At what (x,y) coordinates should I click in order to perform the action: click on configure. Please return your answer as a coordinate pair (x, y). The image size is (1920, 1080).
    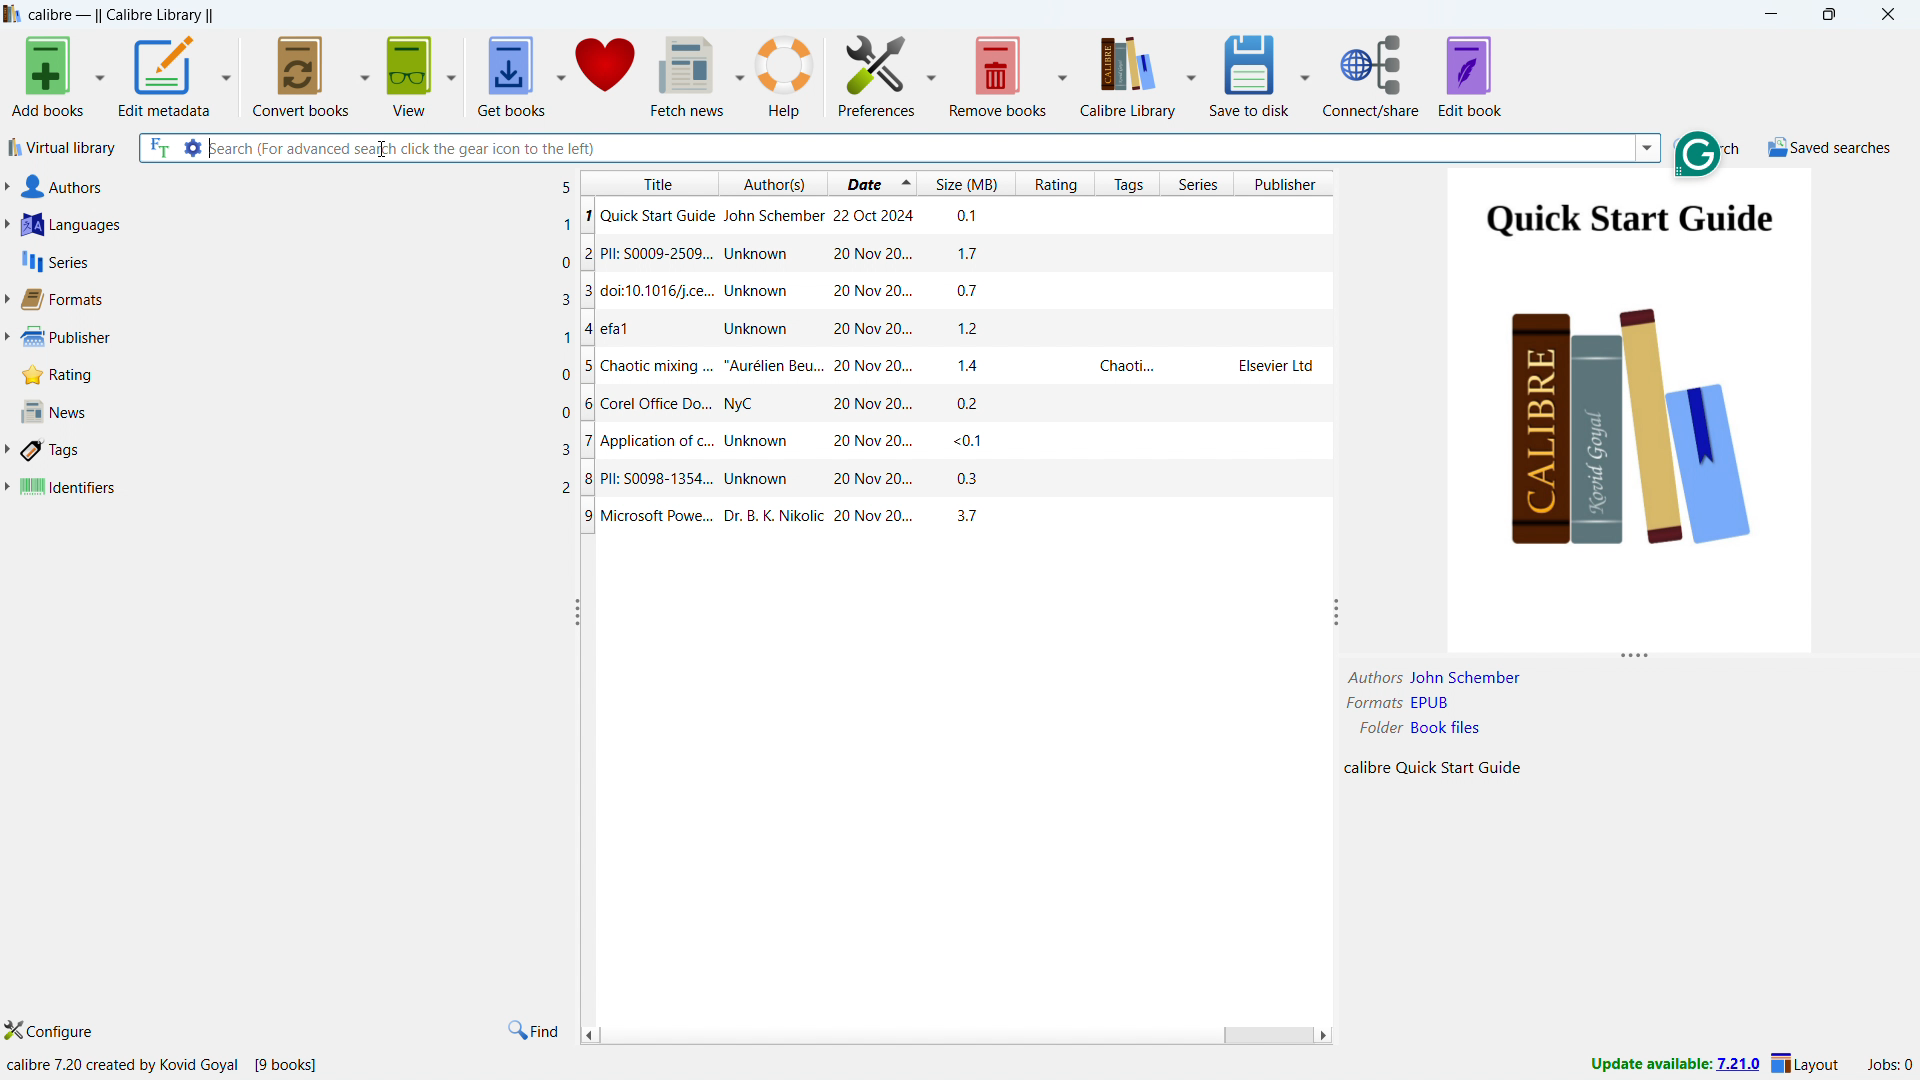
    Looking at the image, I should click on (52, 1031).